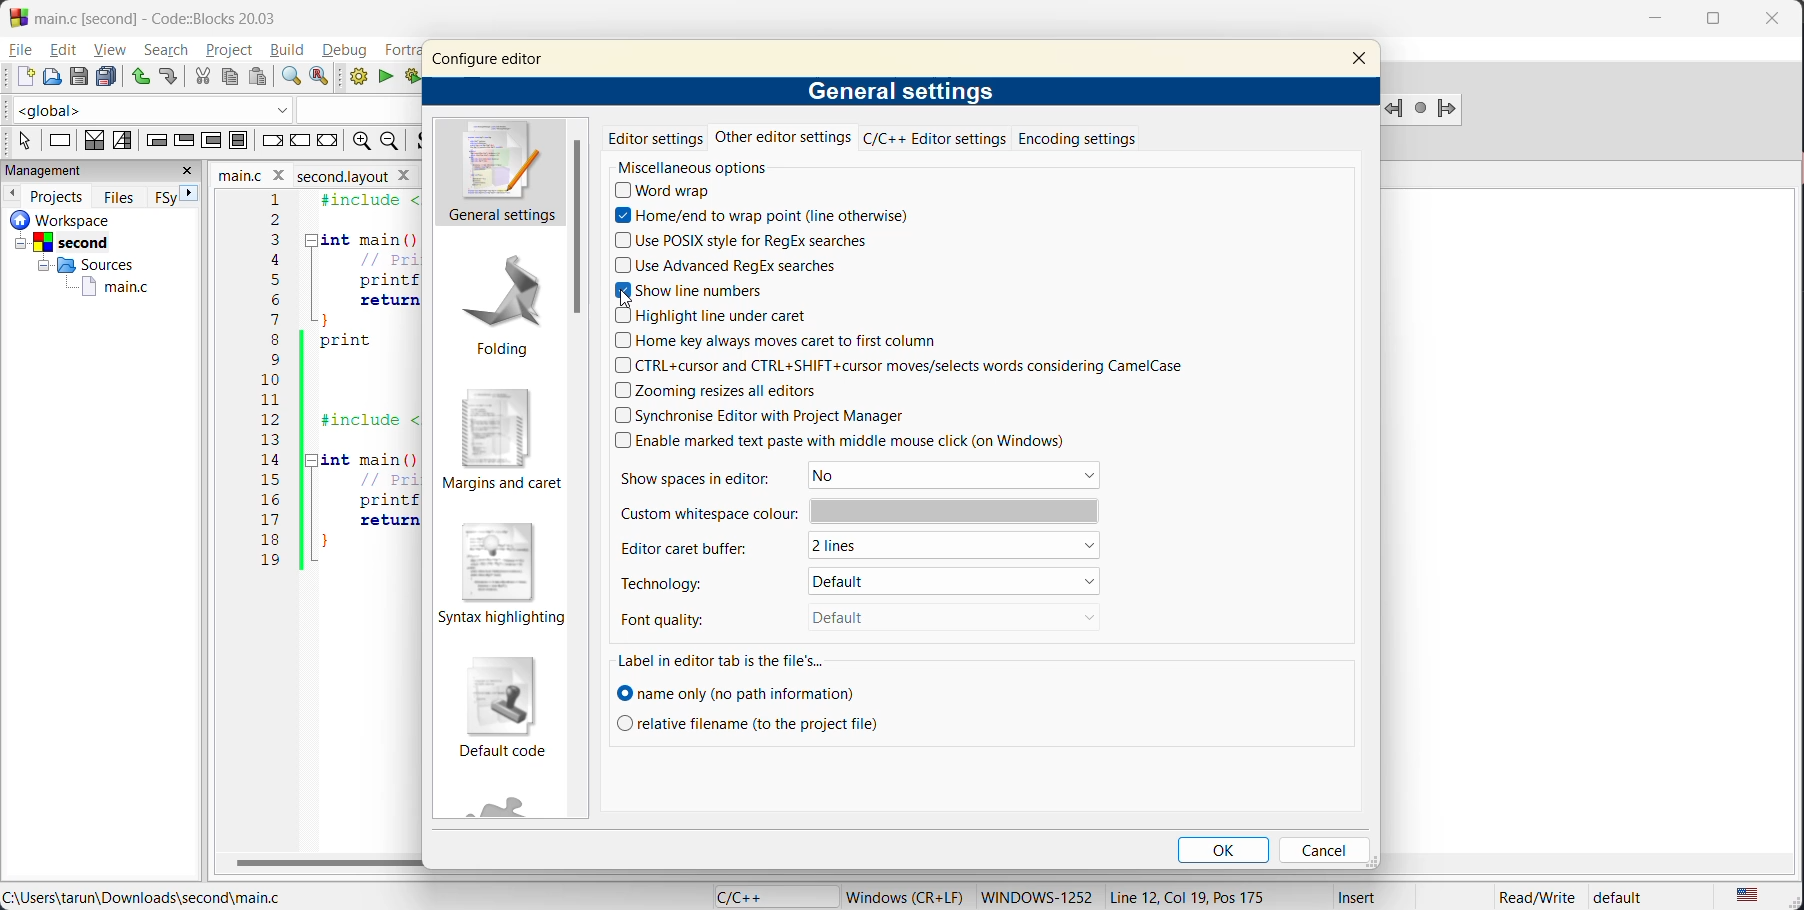  I want to click on fortran, so click(396, 50).